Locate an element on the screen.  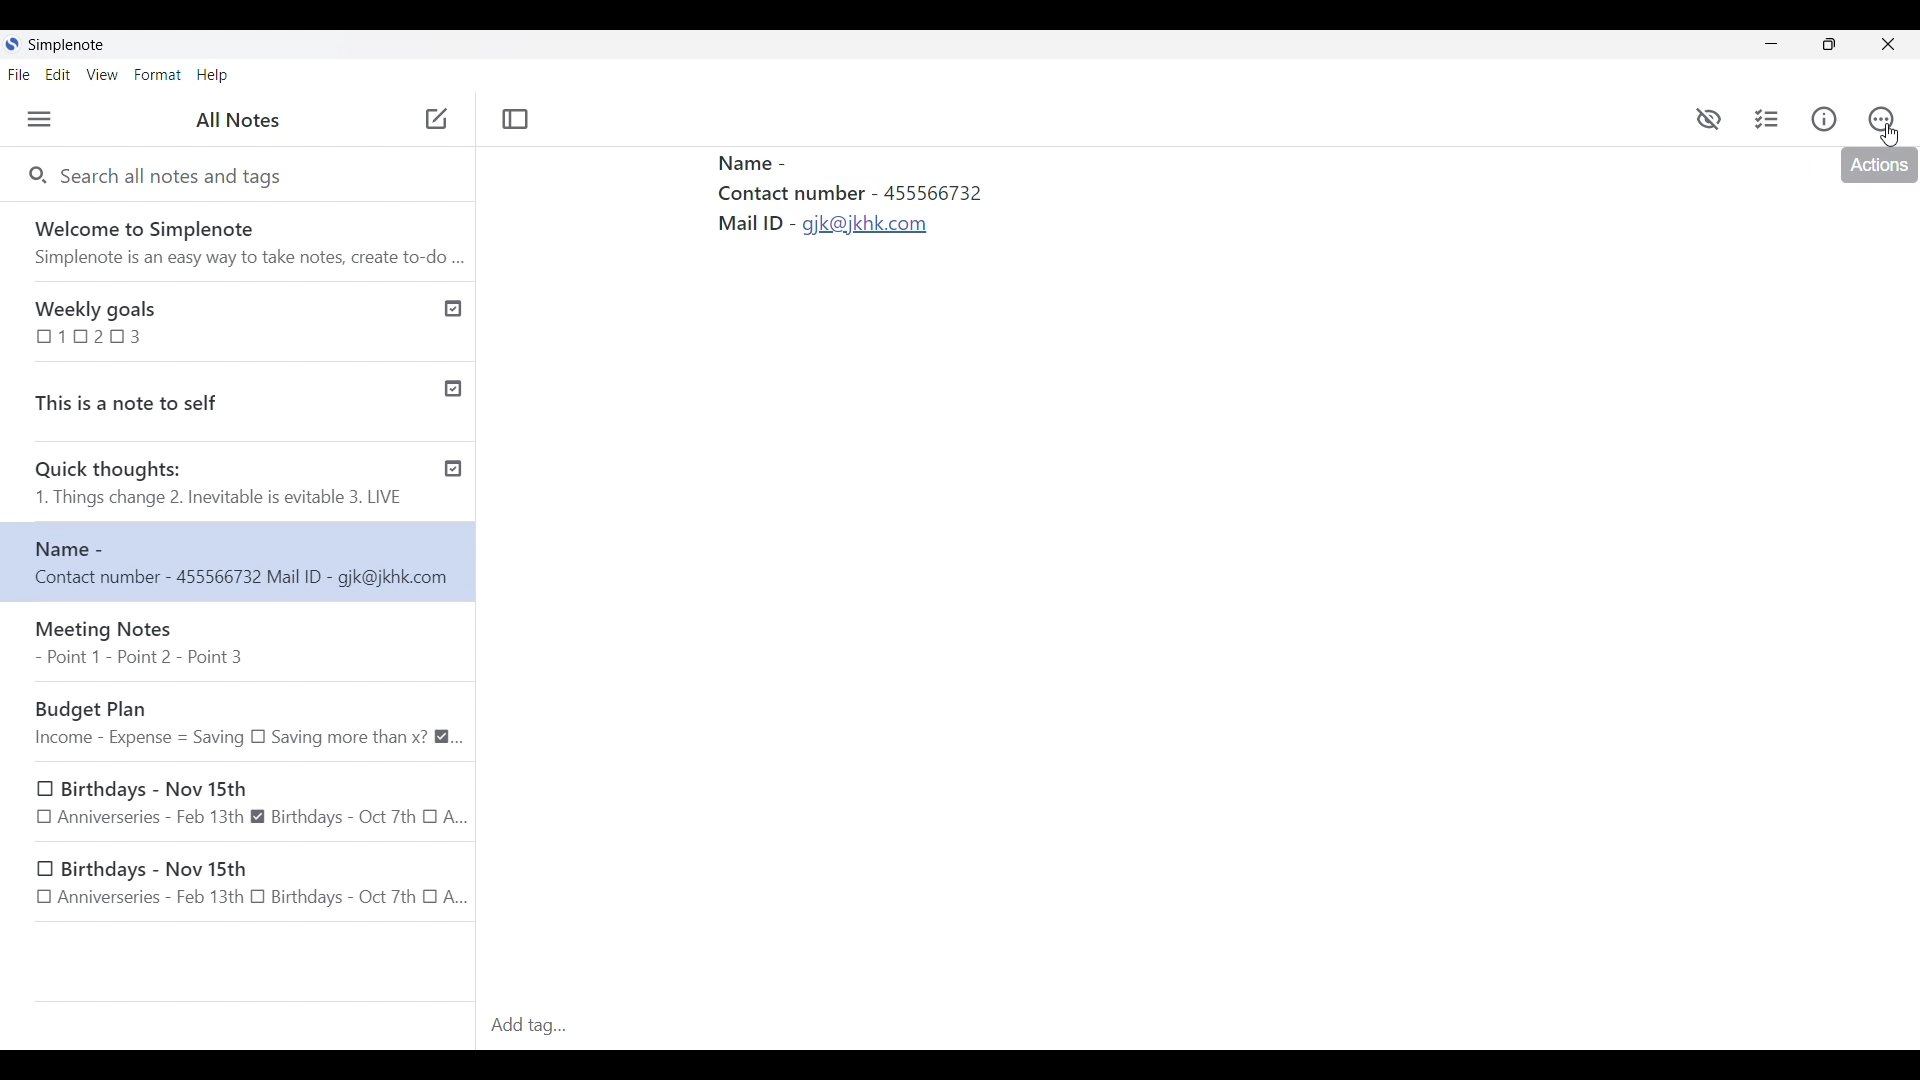
Birthdays - Nov 15th is located at coordinates (243, 885).